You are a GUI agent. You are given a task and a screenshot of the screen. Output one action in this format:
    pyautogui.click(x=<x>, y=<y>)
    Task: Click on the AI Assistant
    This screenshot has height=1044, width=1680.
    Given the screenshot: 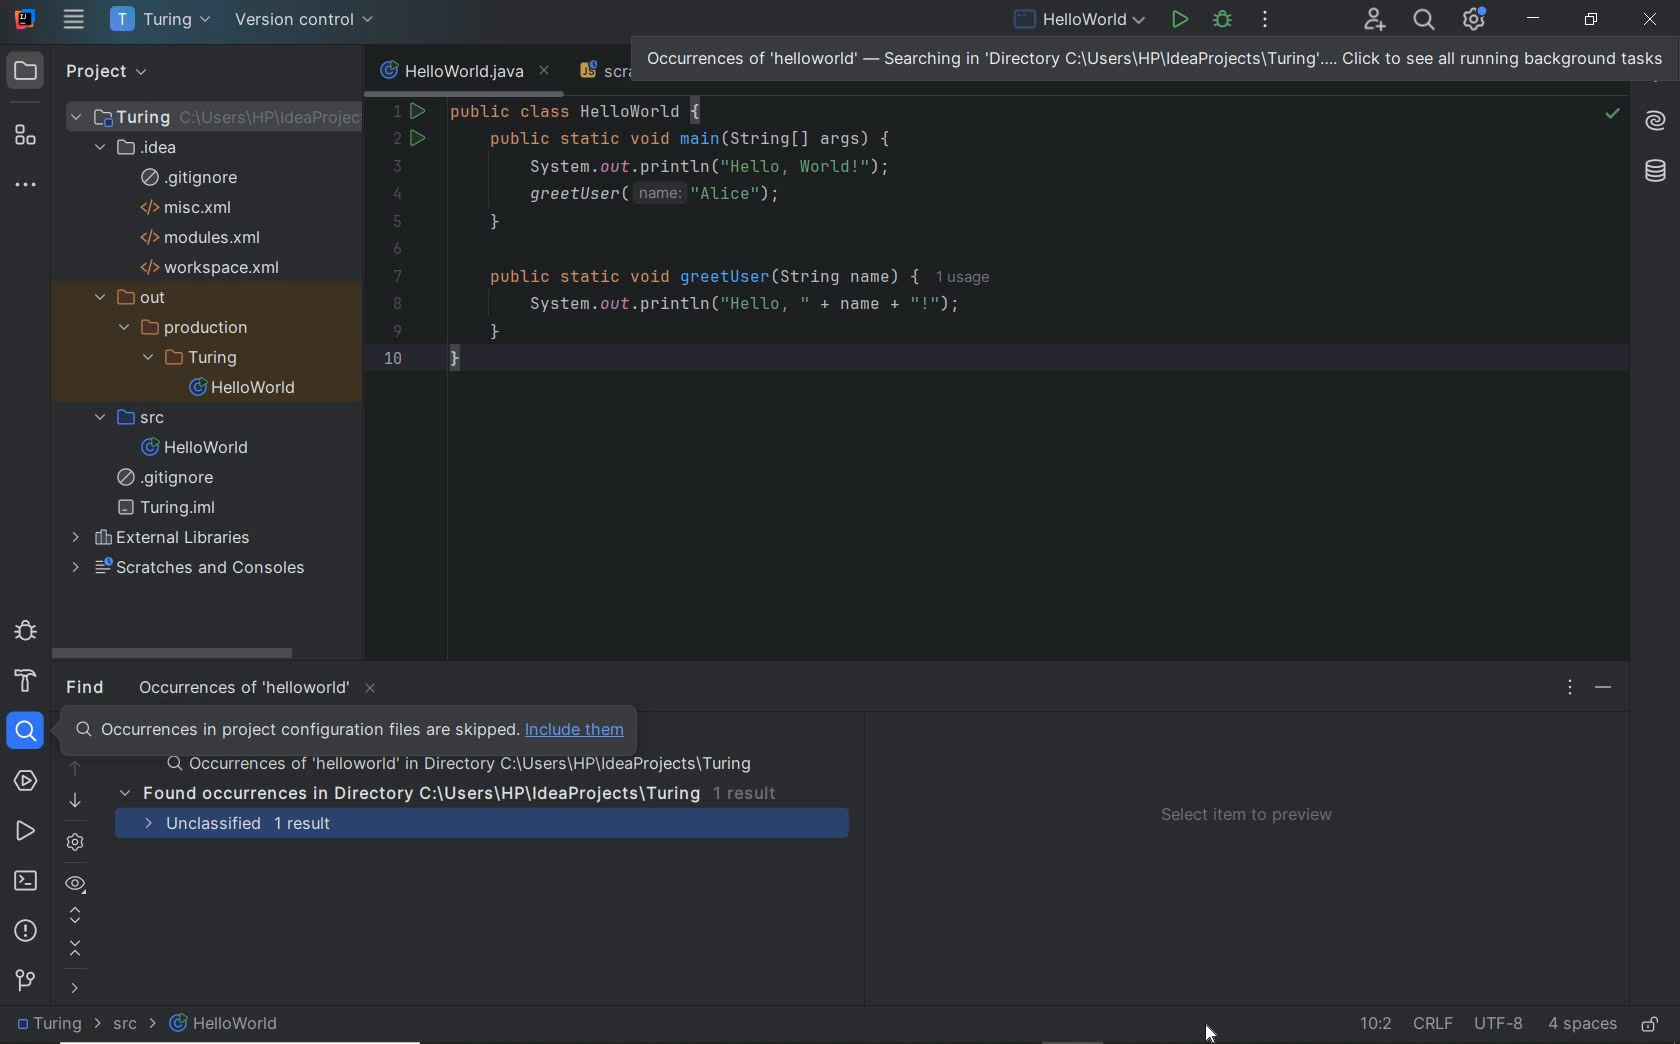 What is the action you would take?
    pyautogui.click(x=1654, y=121)
    